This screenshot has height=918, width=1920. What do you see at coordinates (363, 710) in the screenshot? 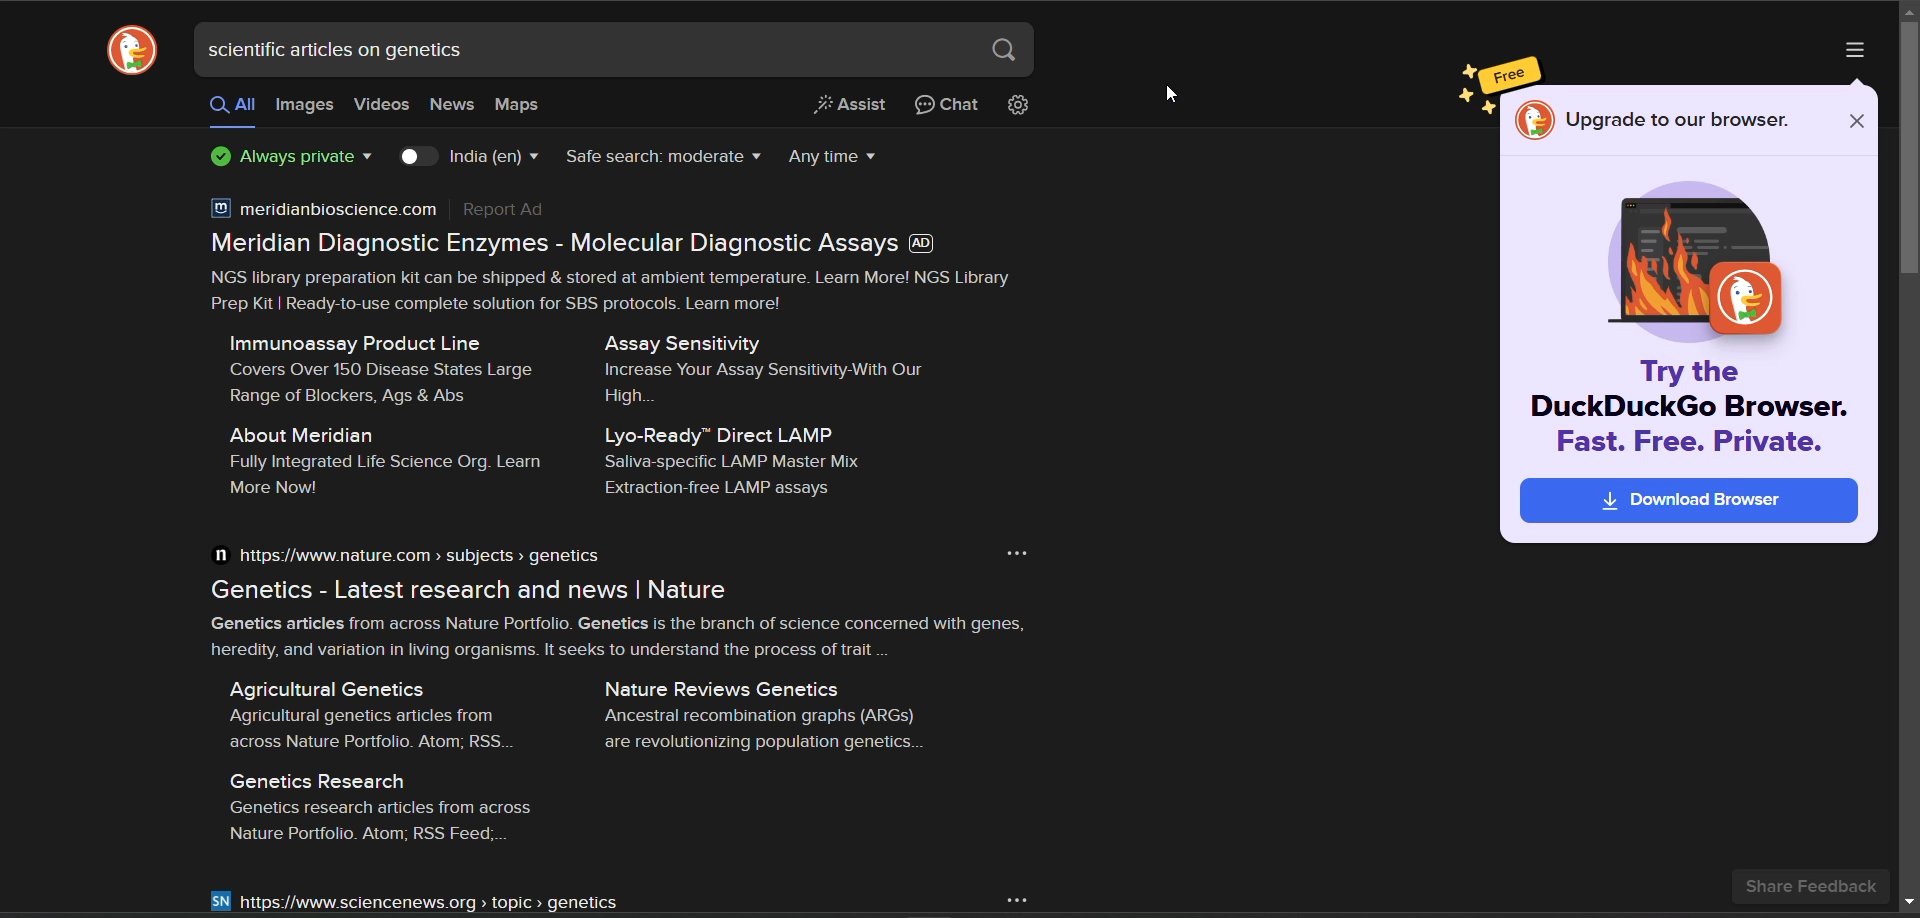
I see `Agricultural Genetics
Agricultural genetics articles from
across Nature Portfolio. Atom; RSS.` at bounding box center [363, 710].